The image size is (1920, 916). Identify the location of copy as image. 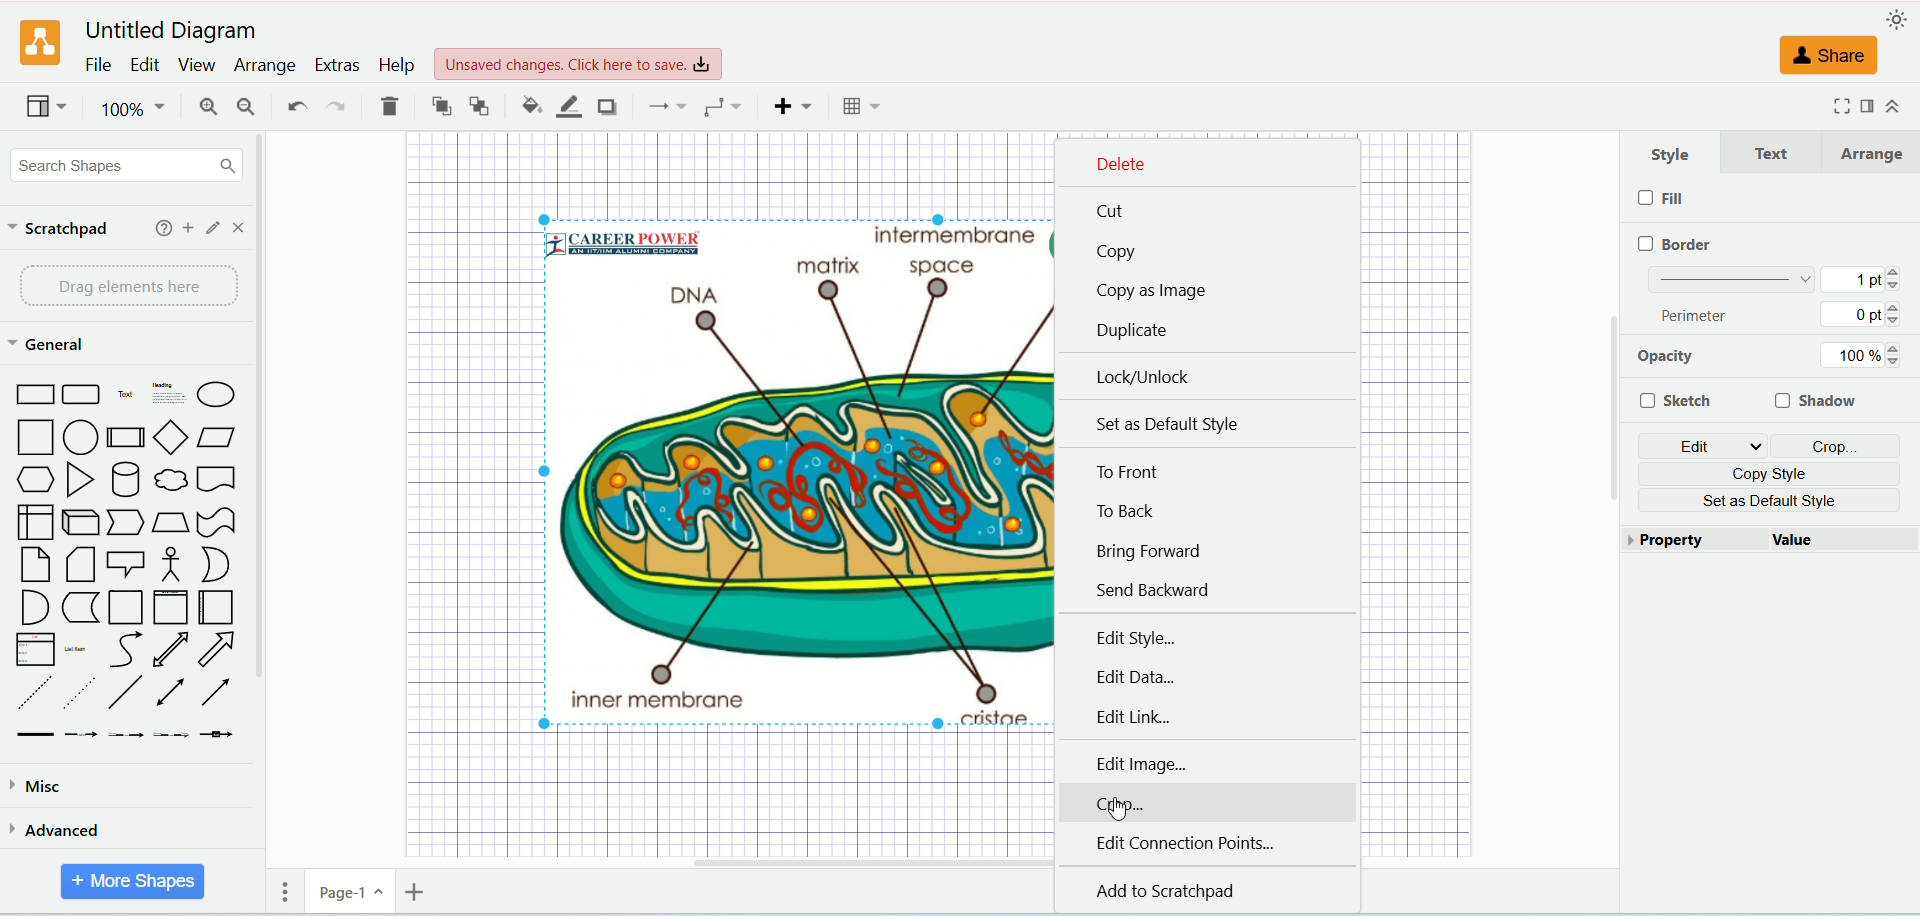
(1153, 292).